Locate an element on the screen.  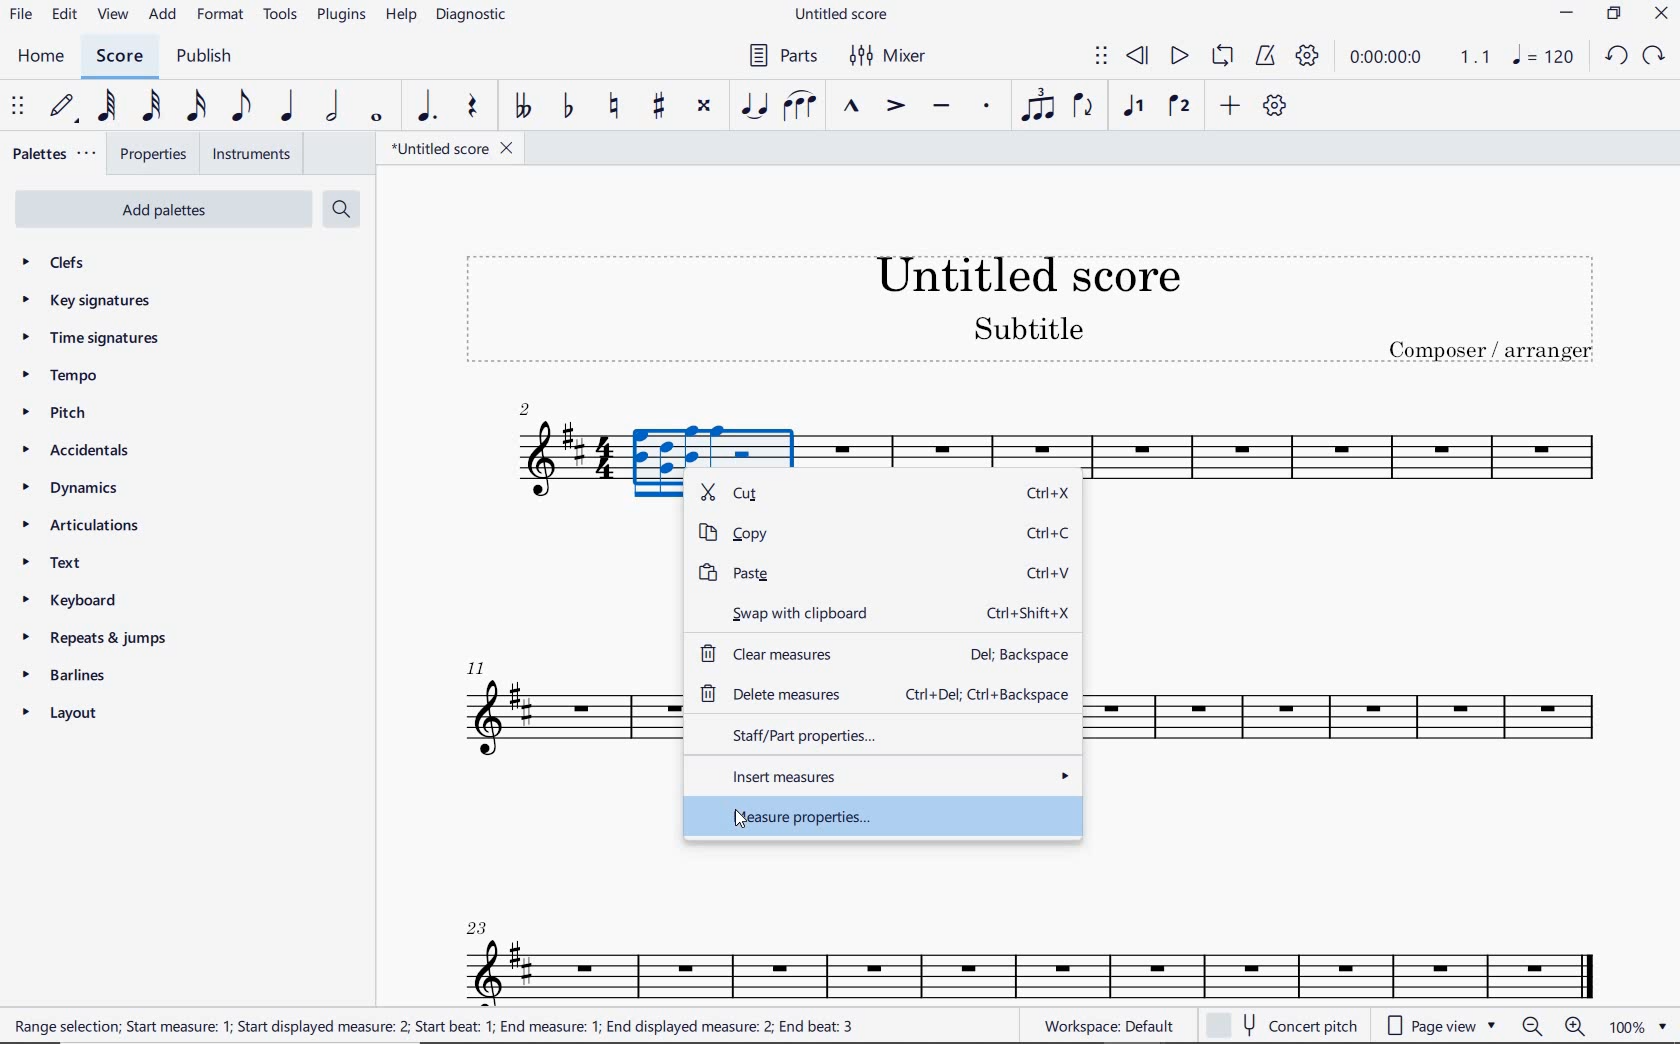
MIXER is located at coordinates (889, 56).